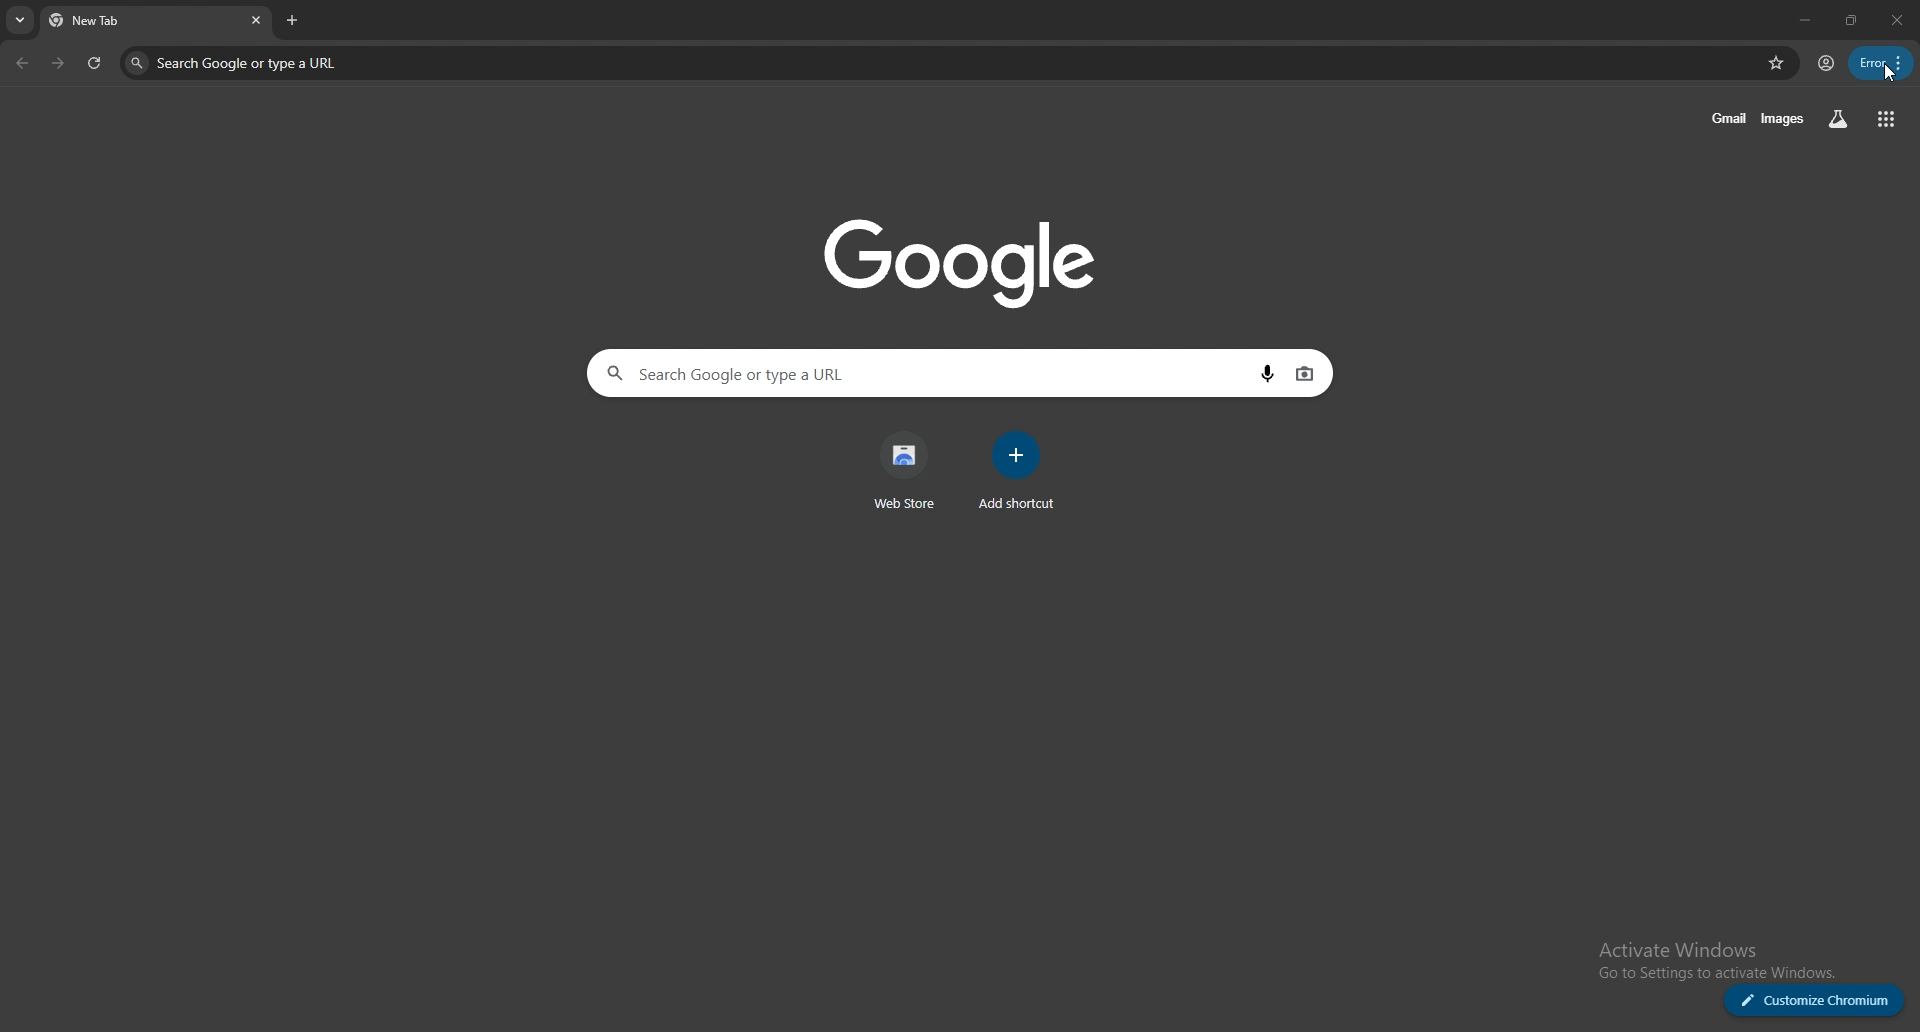 Image resolution: width=1920 pixels, height=1032 pixels. I want to click on google.com, so click(958, 257).